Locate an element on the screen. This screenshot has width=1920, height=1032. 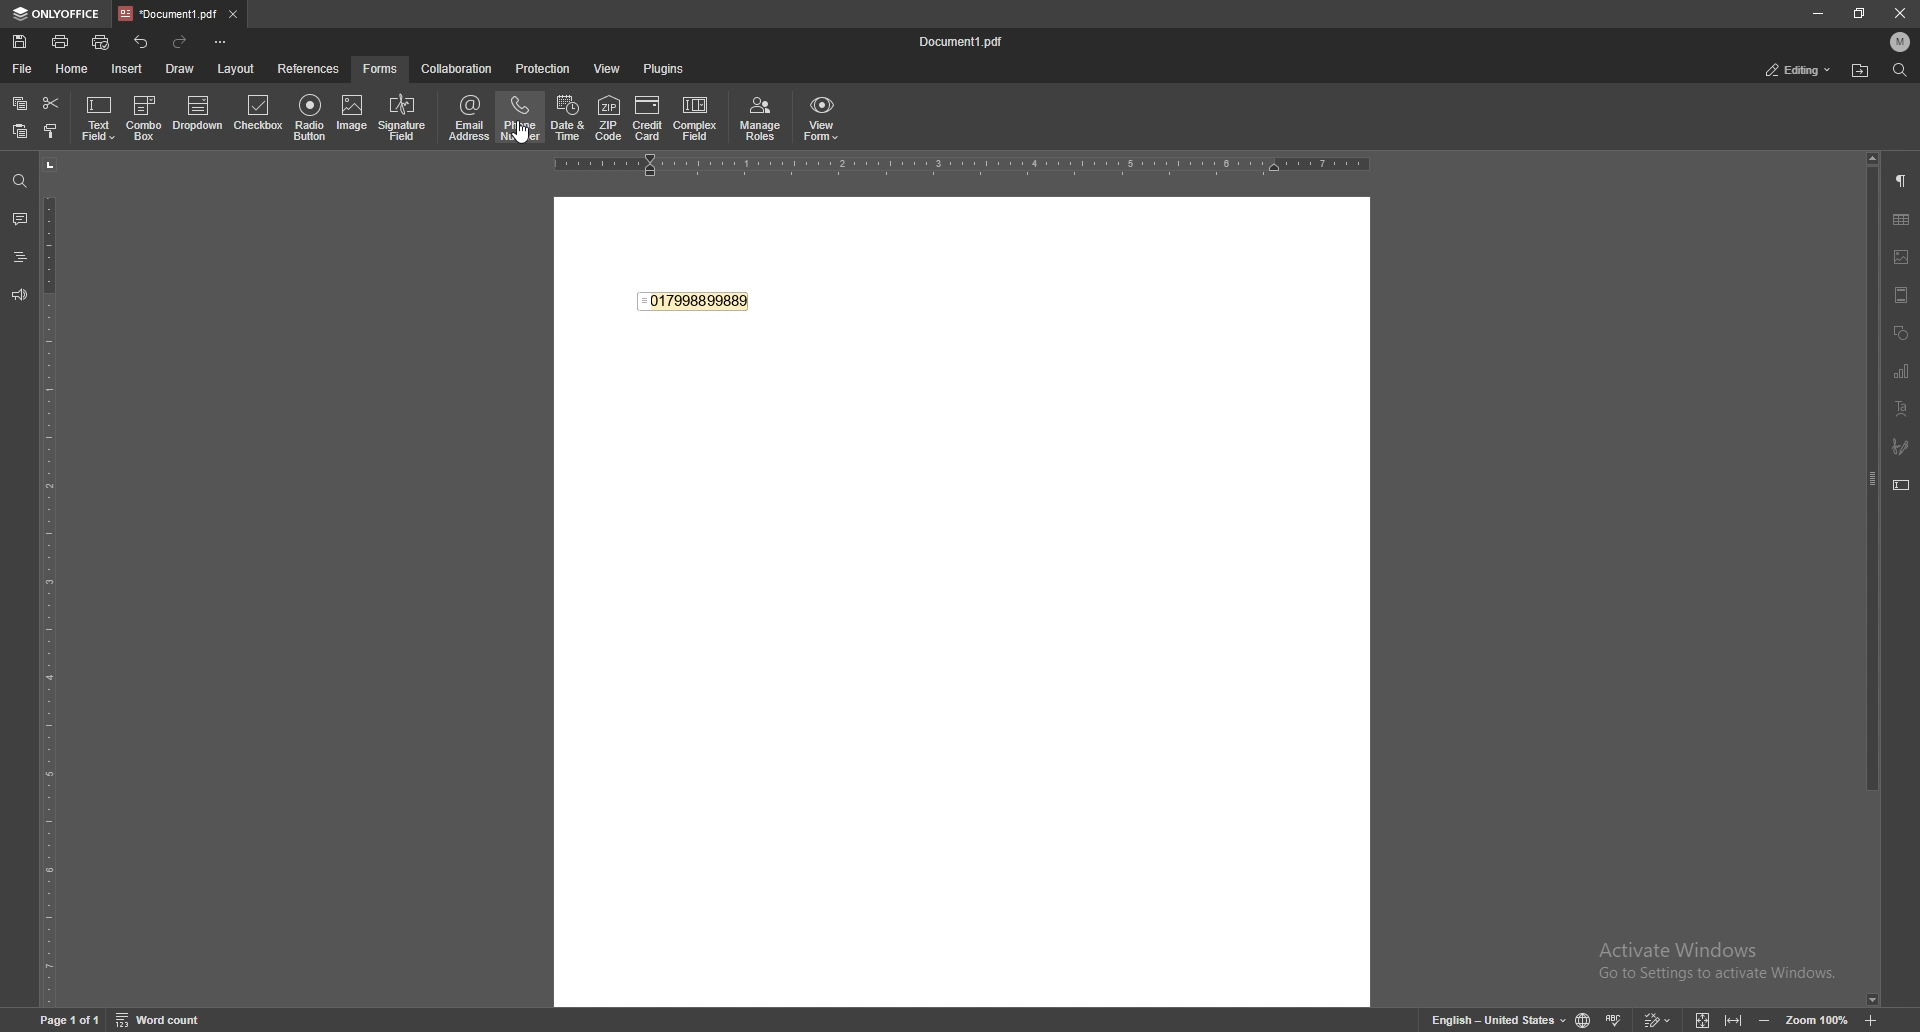
find is located at coordinates (1901, 71).